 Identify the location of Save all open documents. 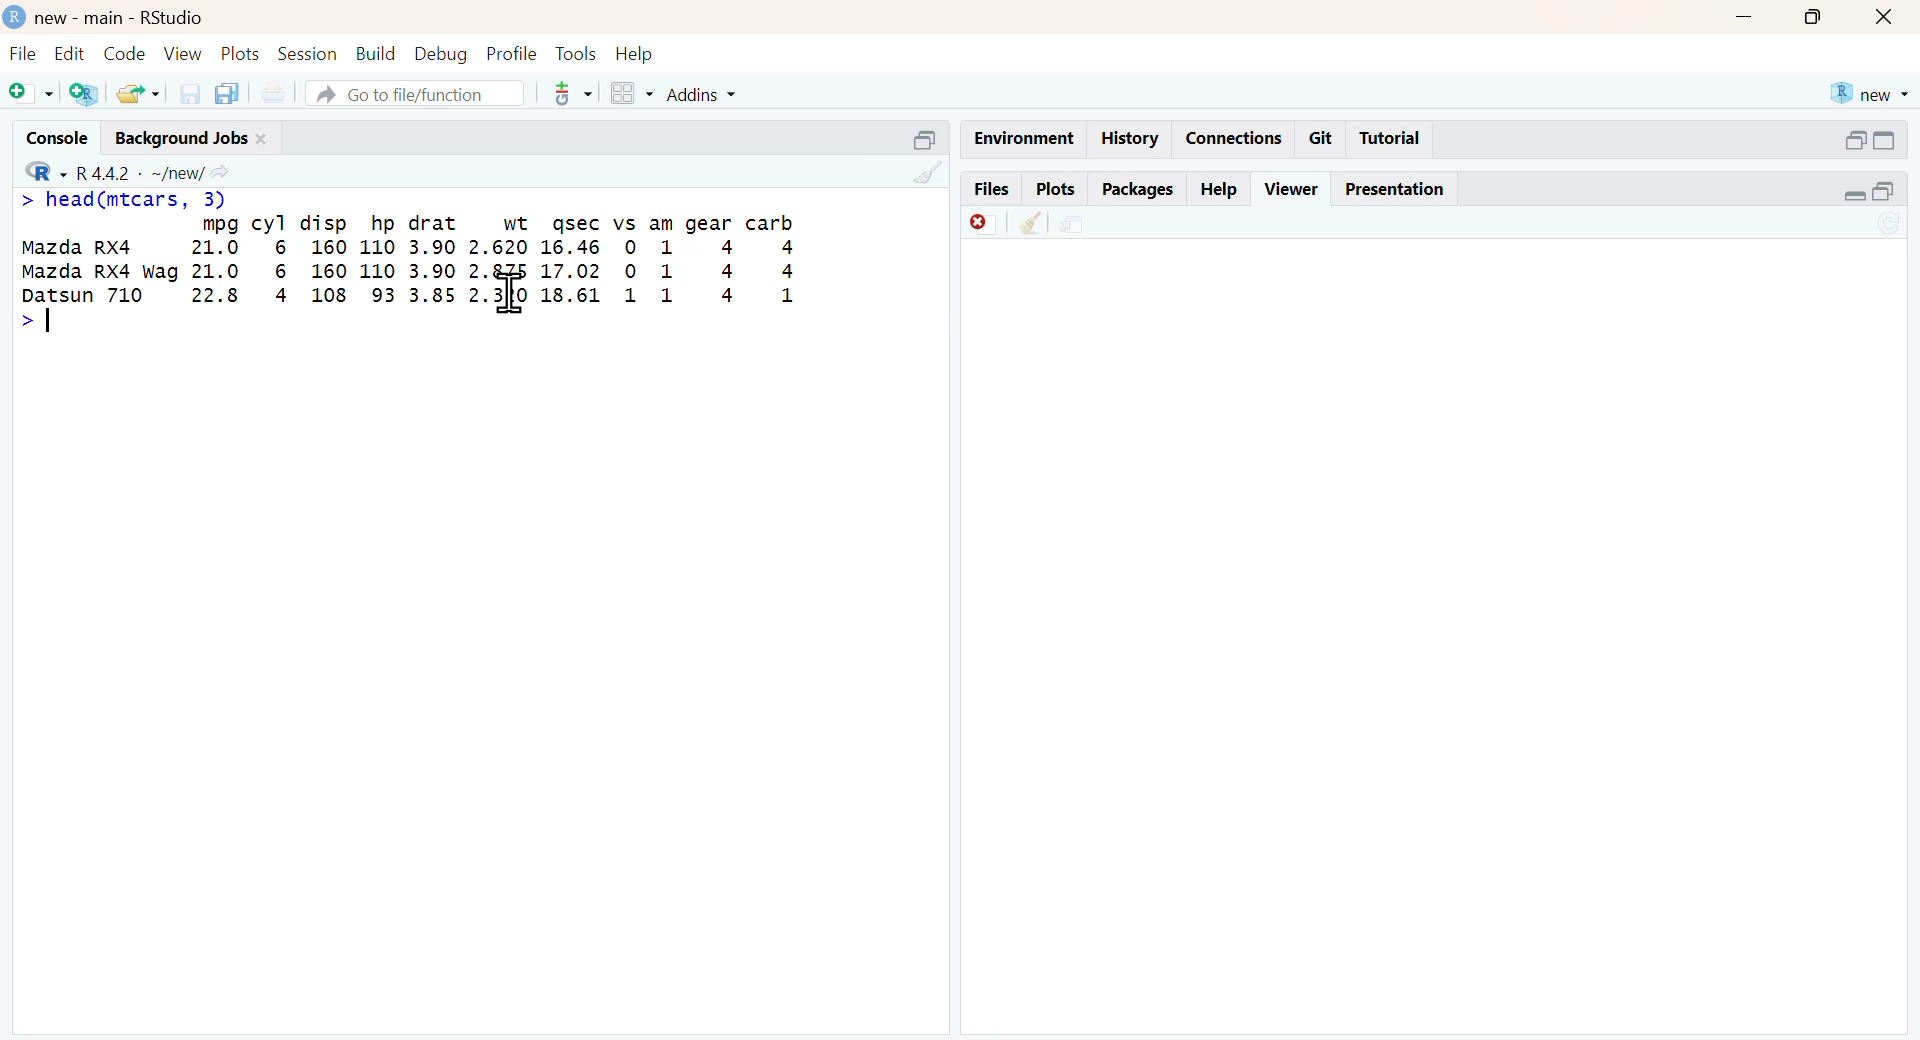
(227, 93).